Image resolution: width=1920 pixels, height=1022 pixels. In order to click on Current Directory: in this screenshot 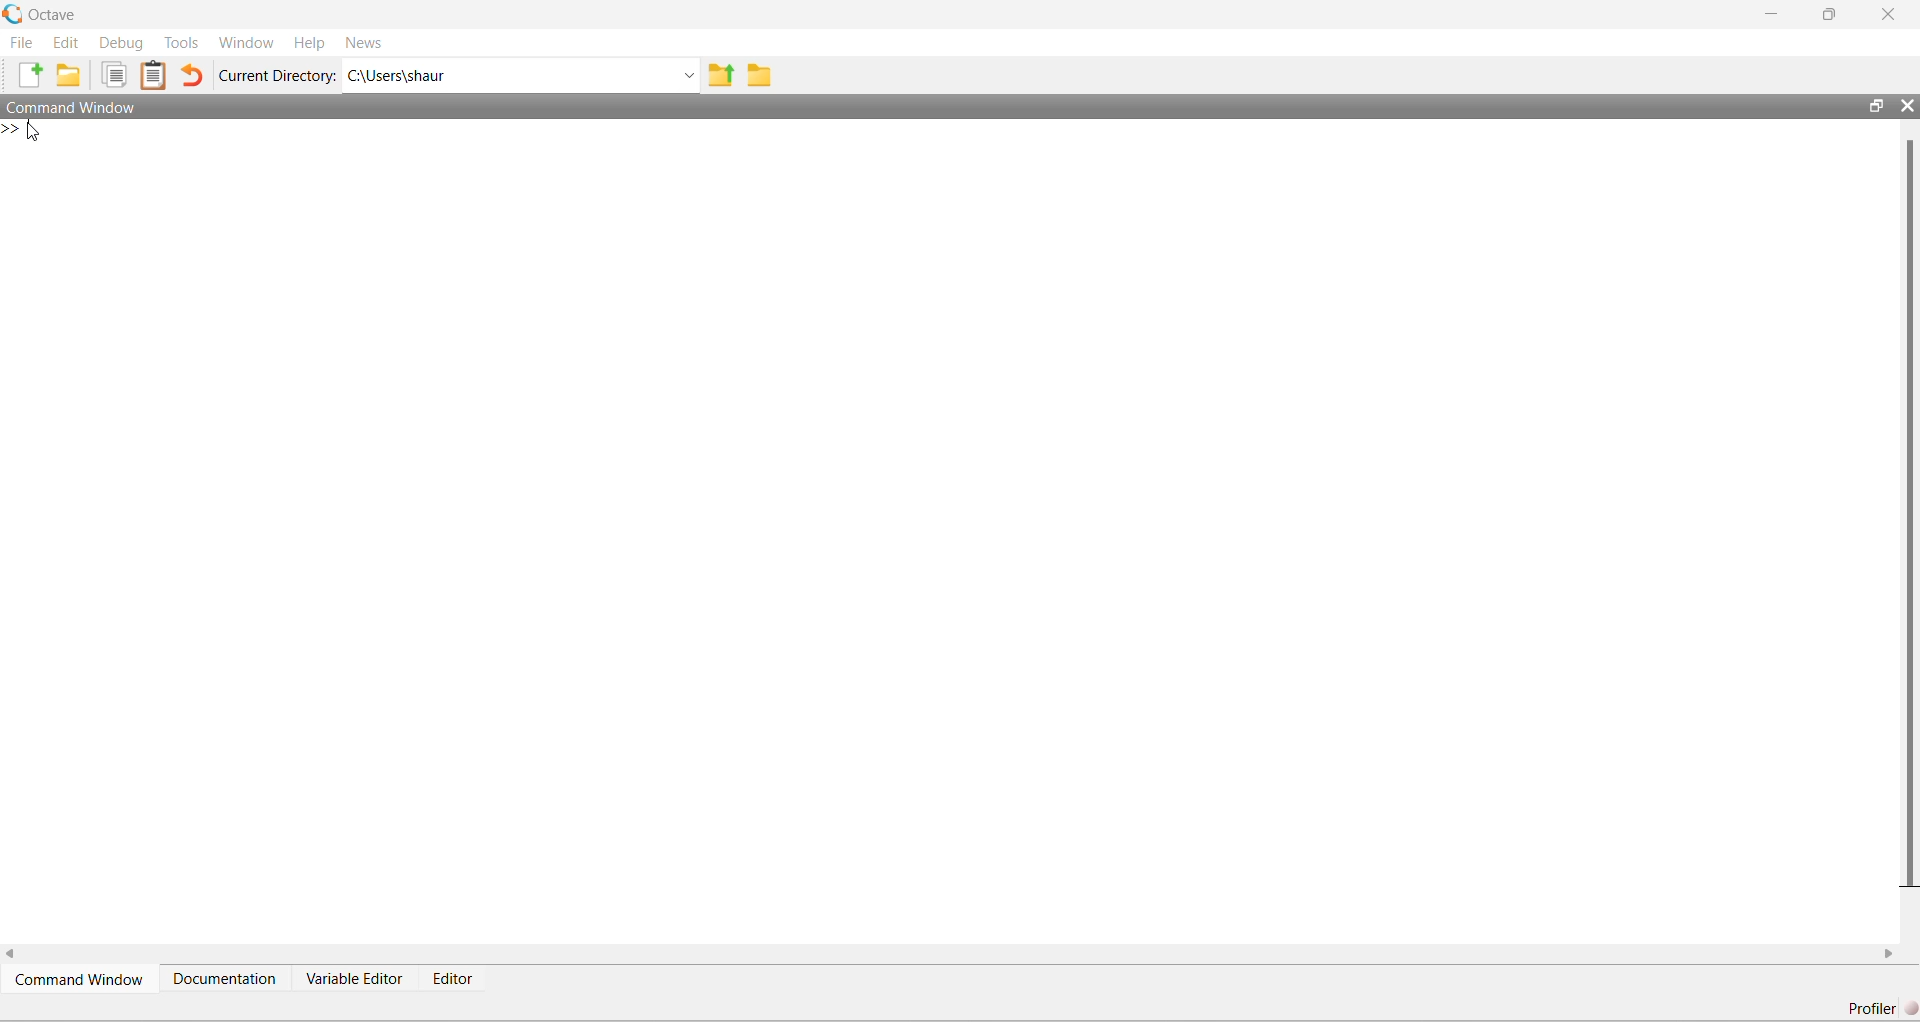, I will do `click(277, 76)`.